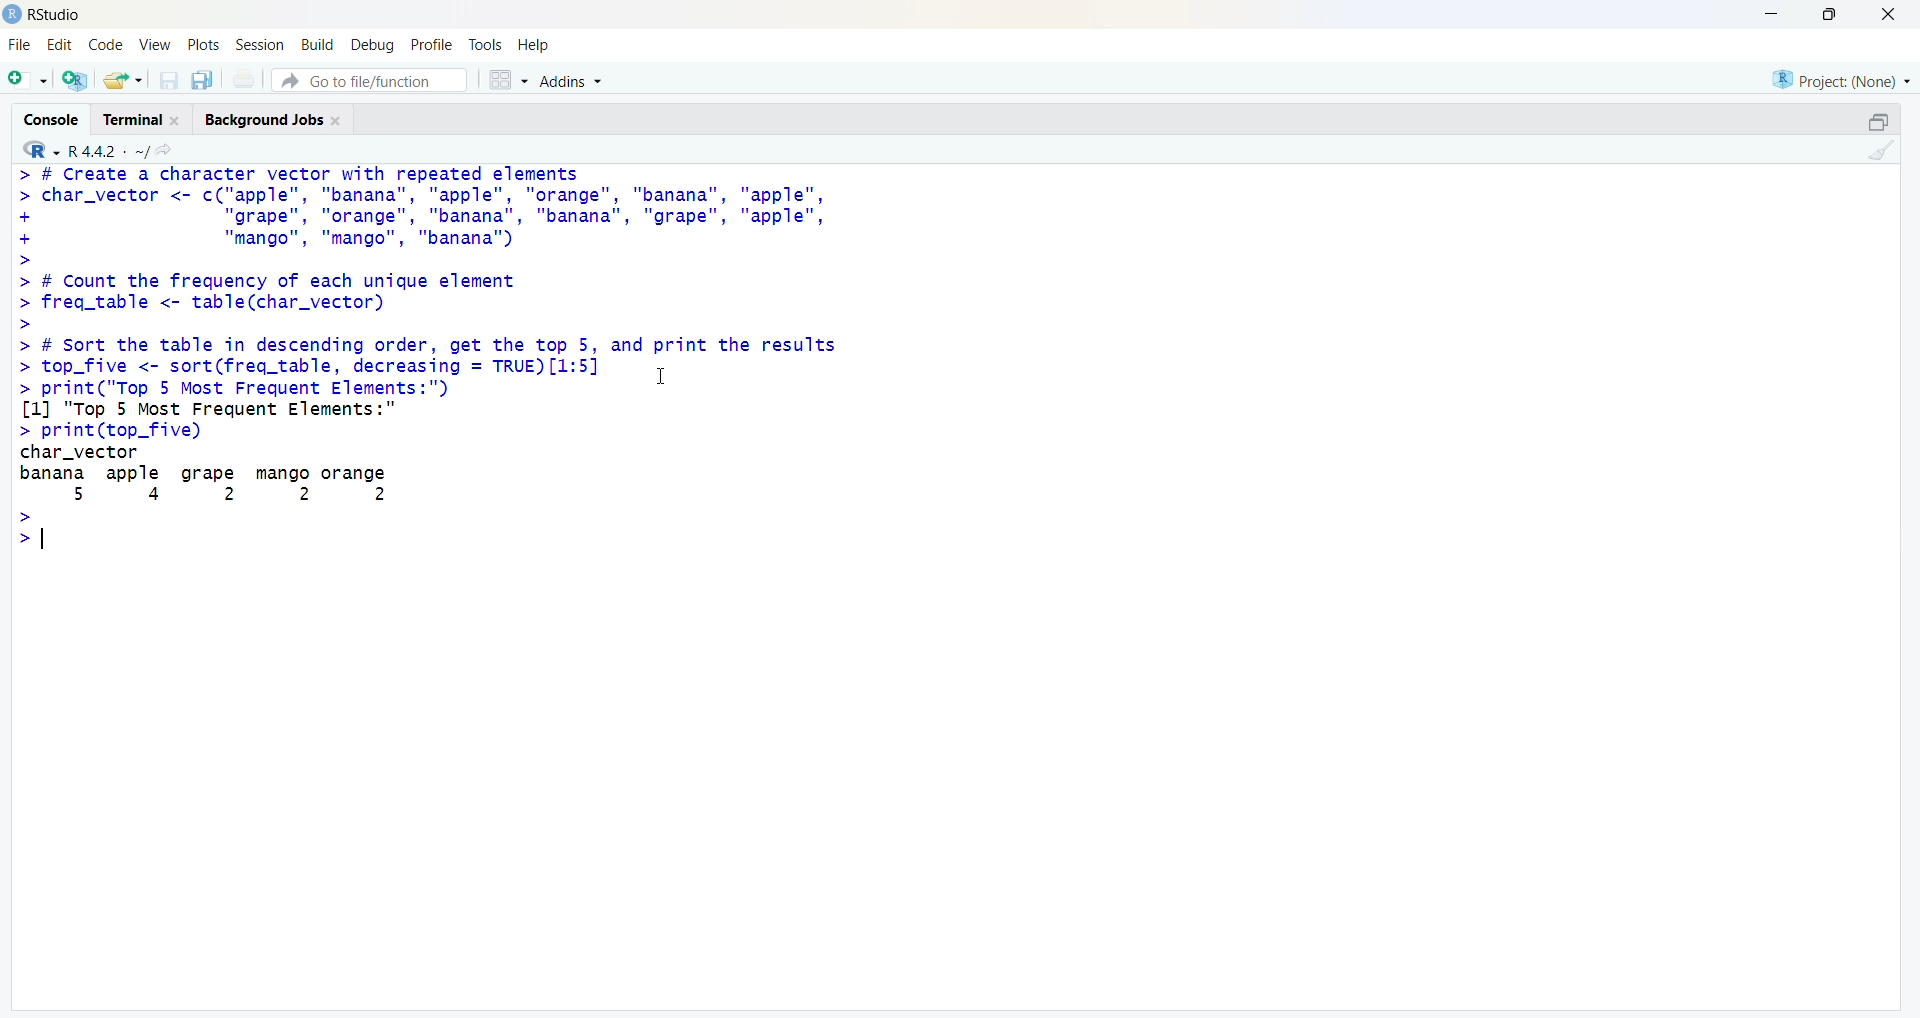  Describe the element at coordinates (54, 117) in the screenshot. I see `Console` at that location.